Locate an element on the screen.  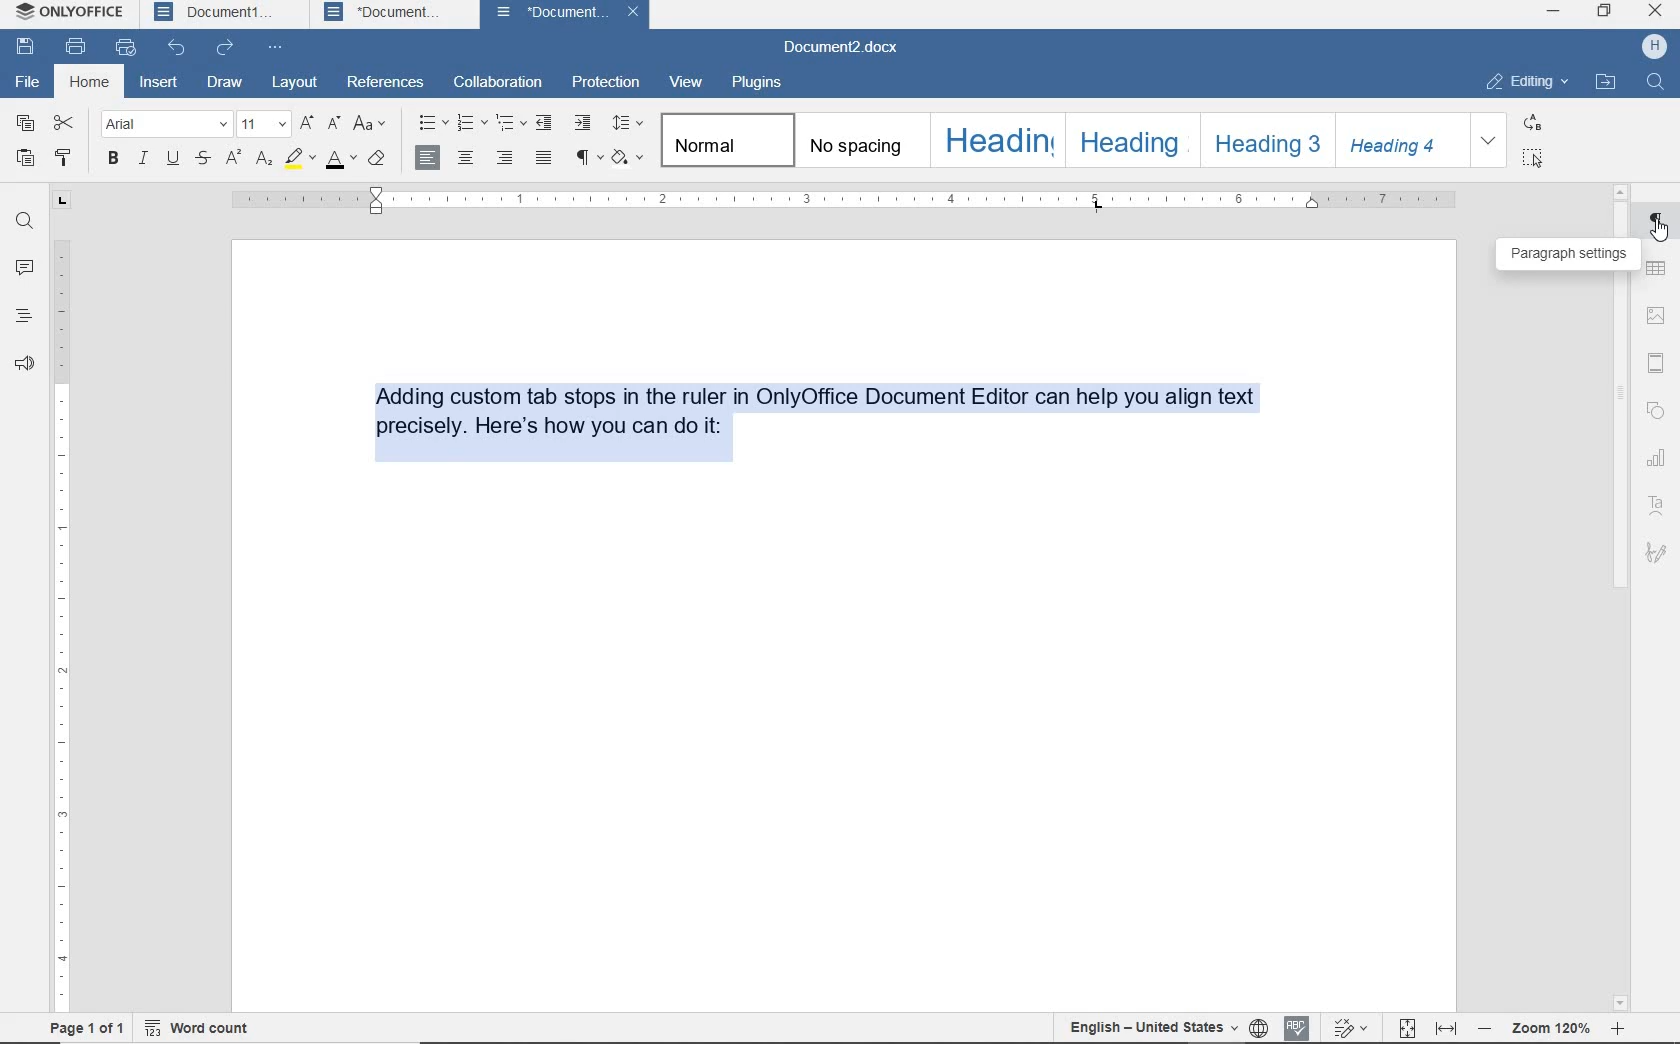
paragraph settings is located at coordinates (1657, 220).